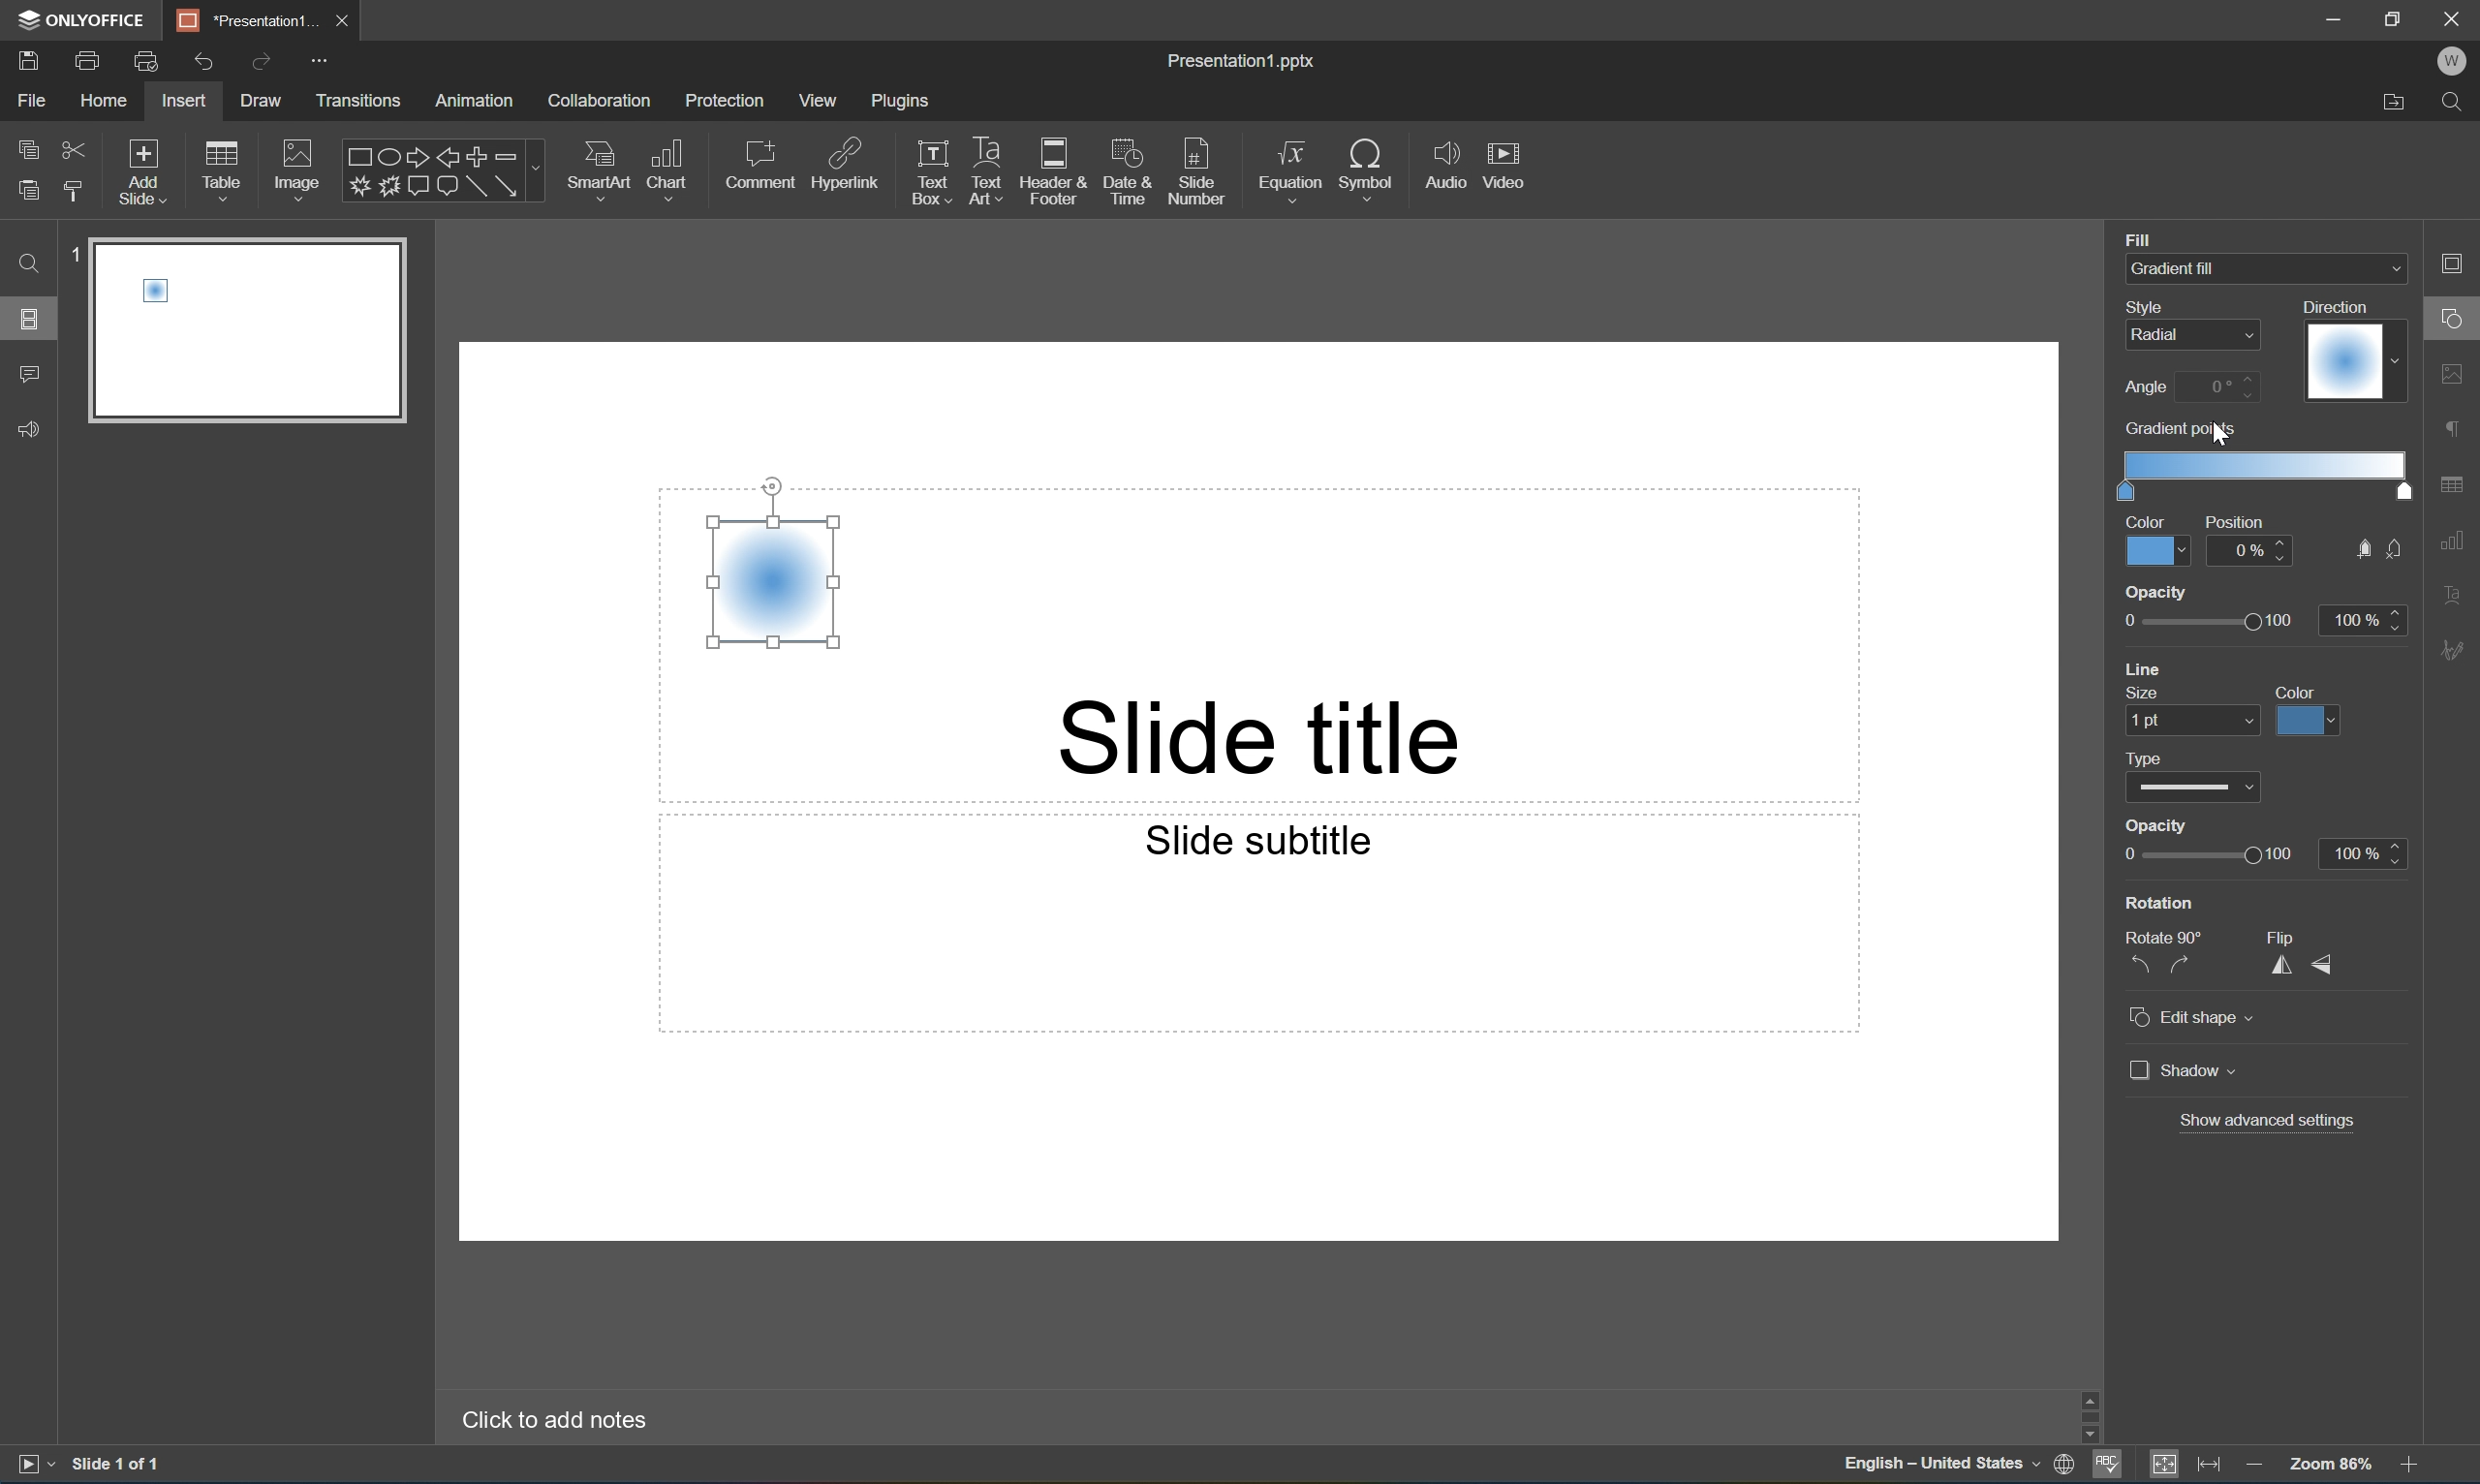 The width and height of the screenshot is (2480, 1484). Describe the element at coordinates (358, 103) in the screenshot. I see `Transitions` at that location.